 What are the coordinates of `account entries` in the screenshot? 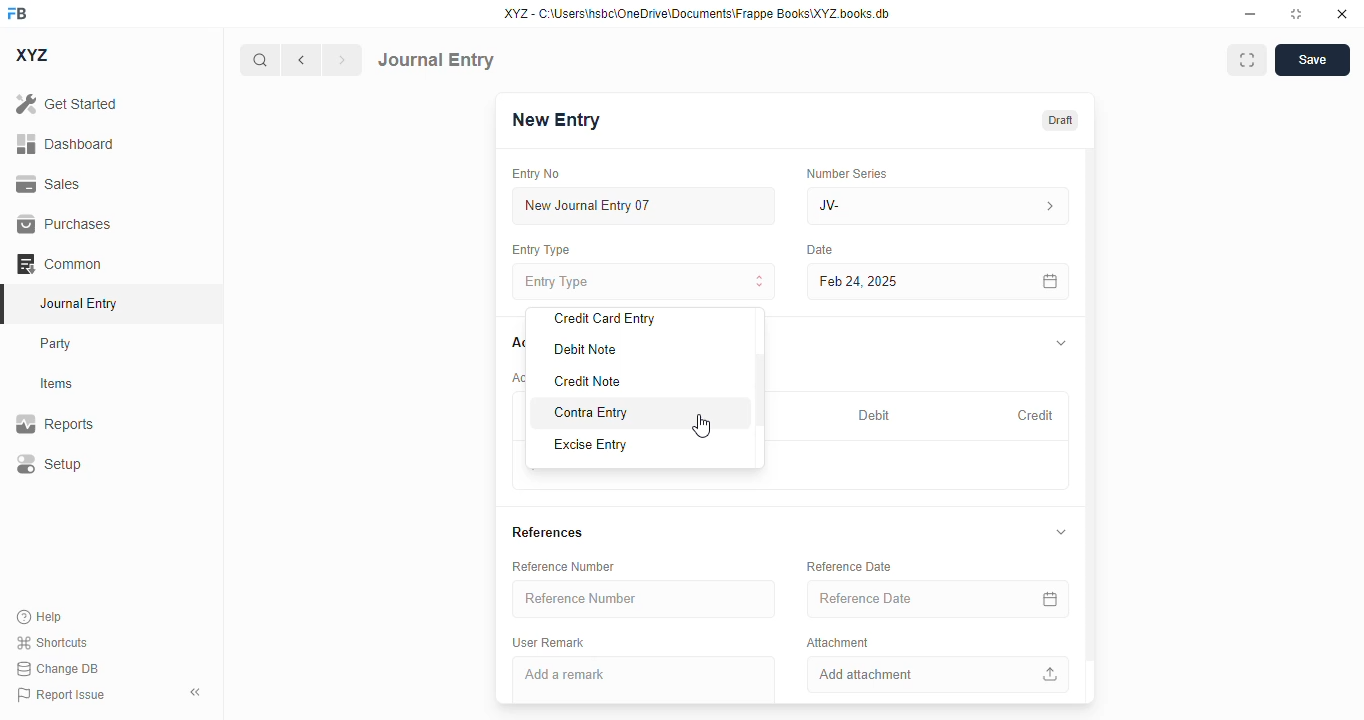 It's located at (517, 377).